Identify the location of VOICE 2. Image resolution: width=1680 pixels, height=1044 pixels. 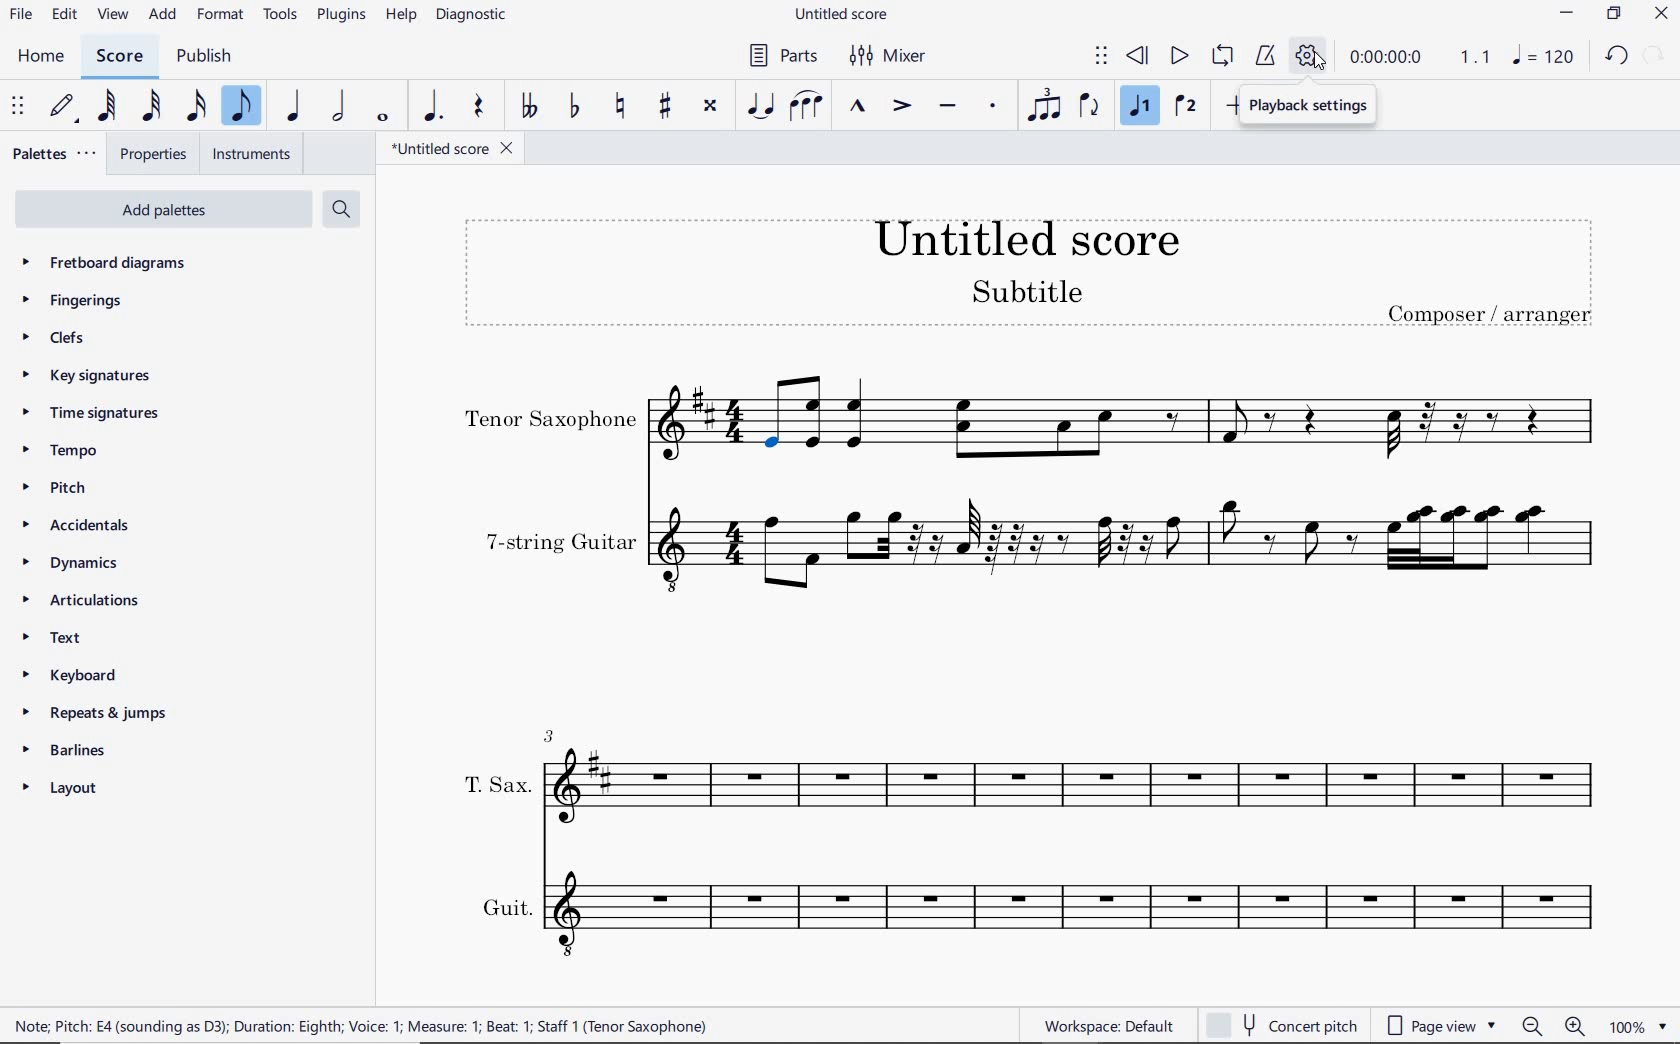
(1188, 107).